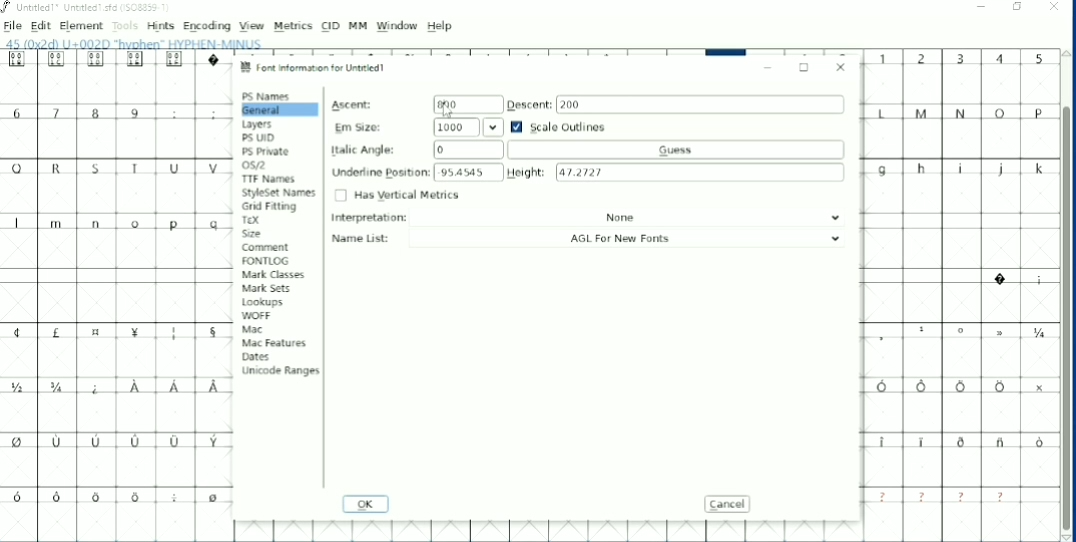 Image resolution: width=1076 pixels, height=542 pixels. What do you see at coordinates (267, 151) in the screenshot?
I see `PS Private` at bounding box center [267, 151].